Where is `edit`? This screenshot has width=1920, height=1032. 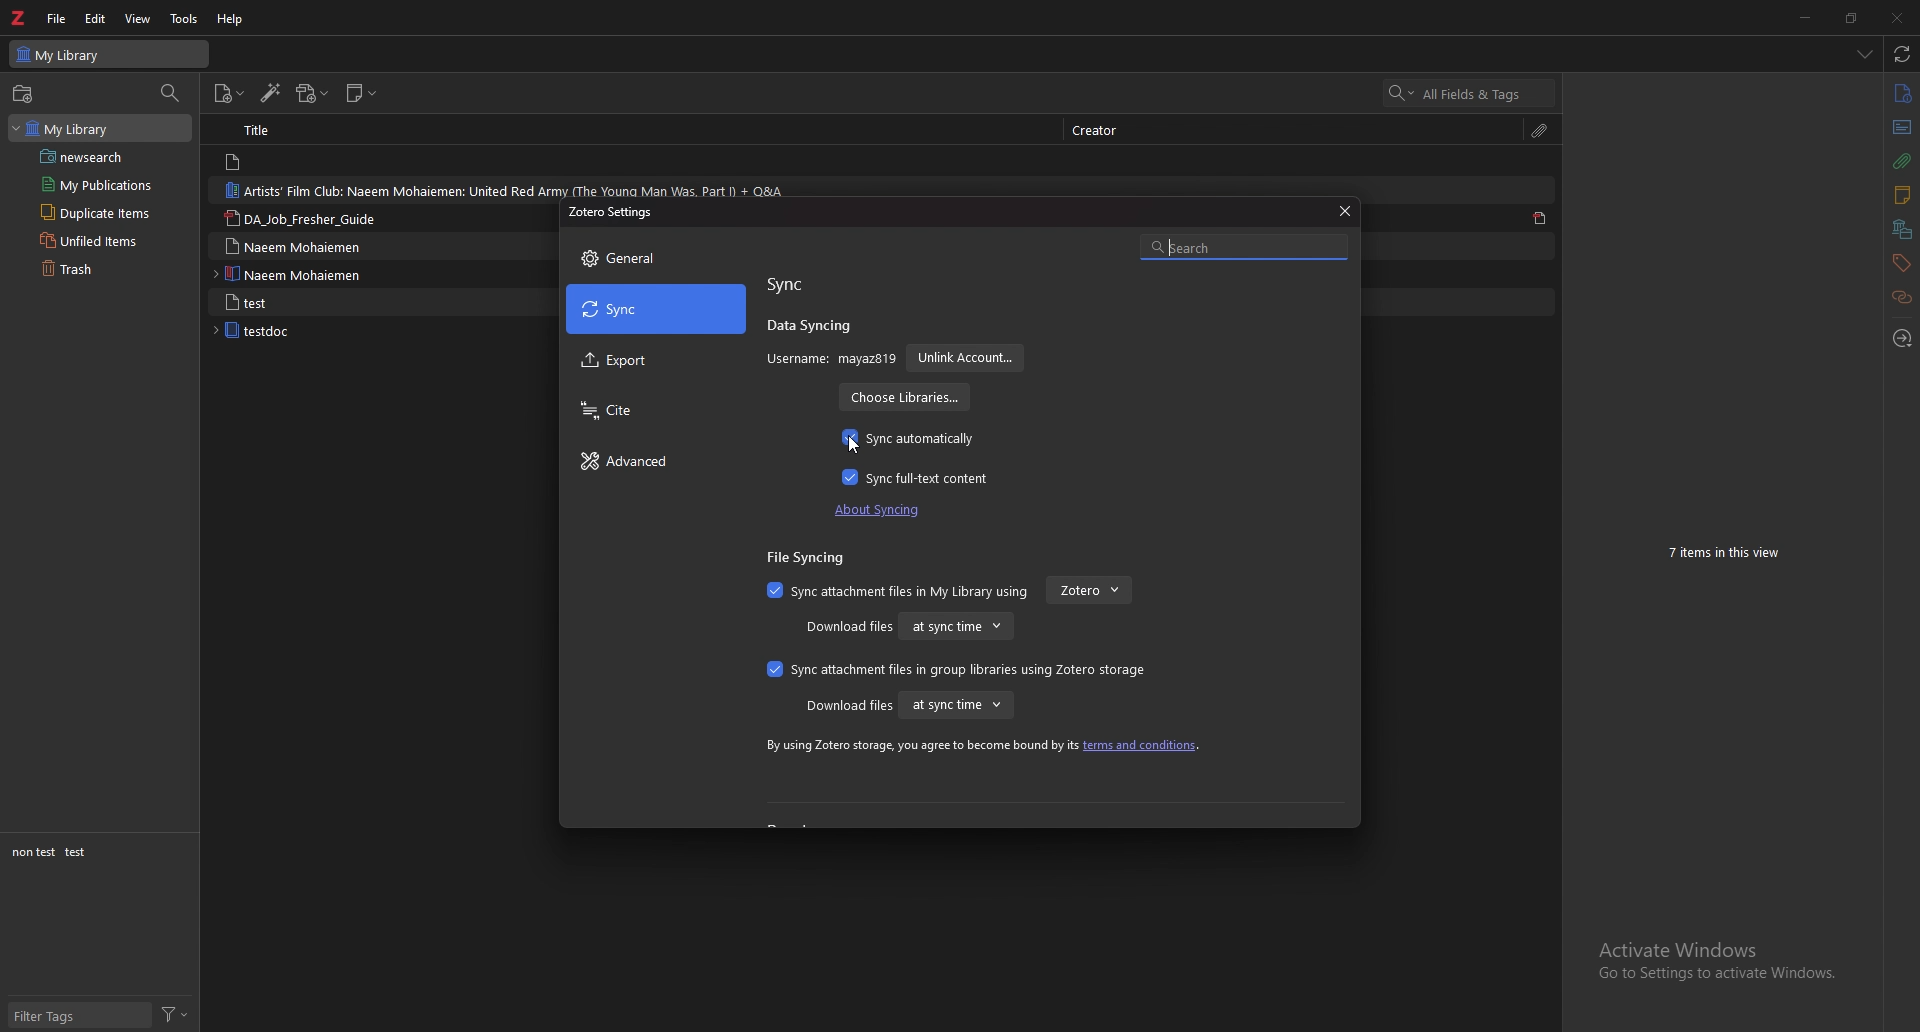
edit is located at coordinates (96, 18).